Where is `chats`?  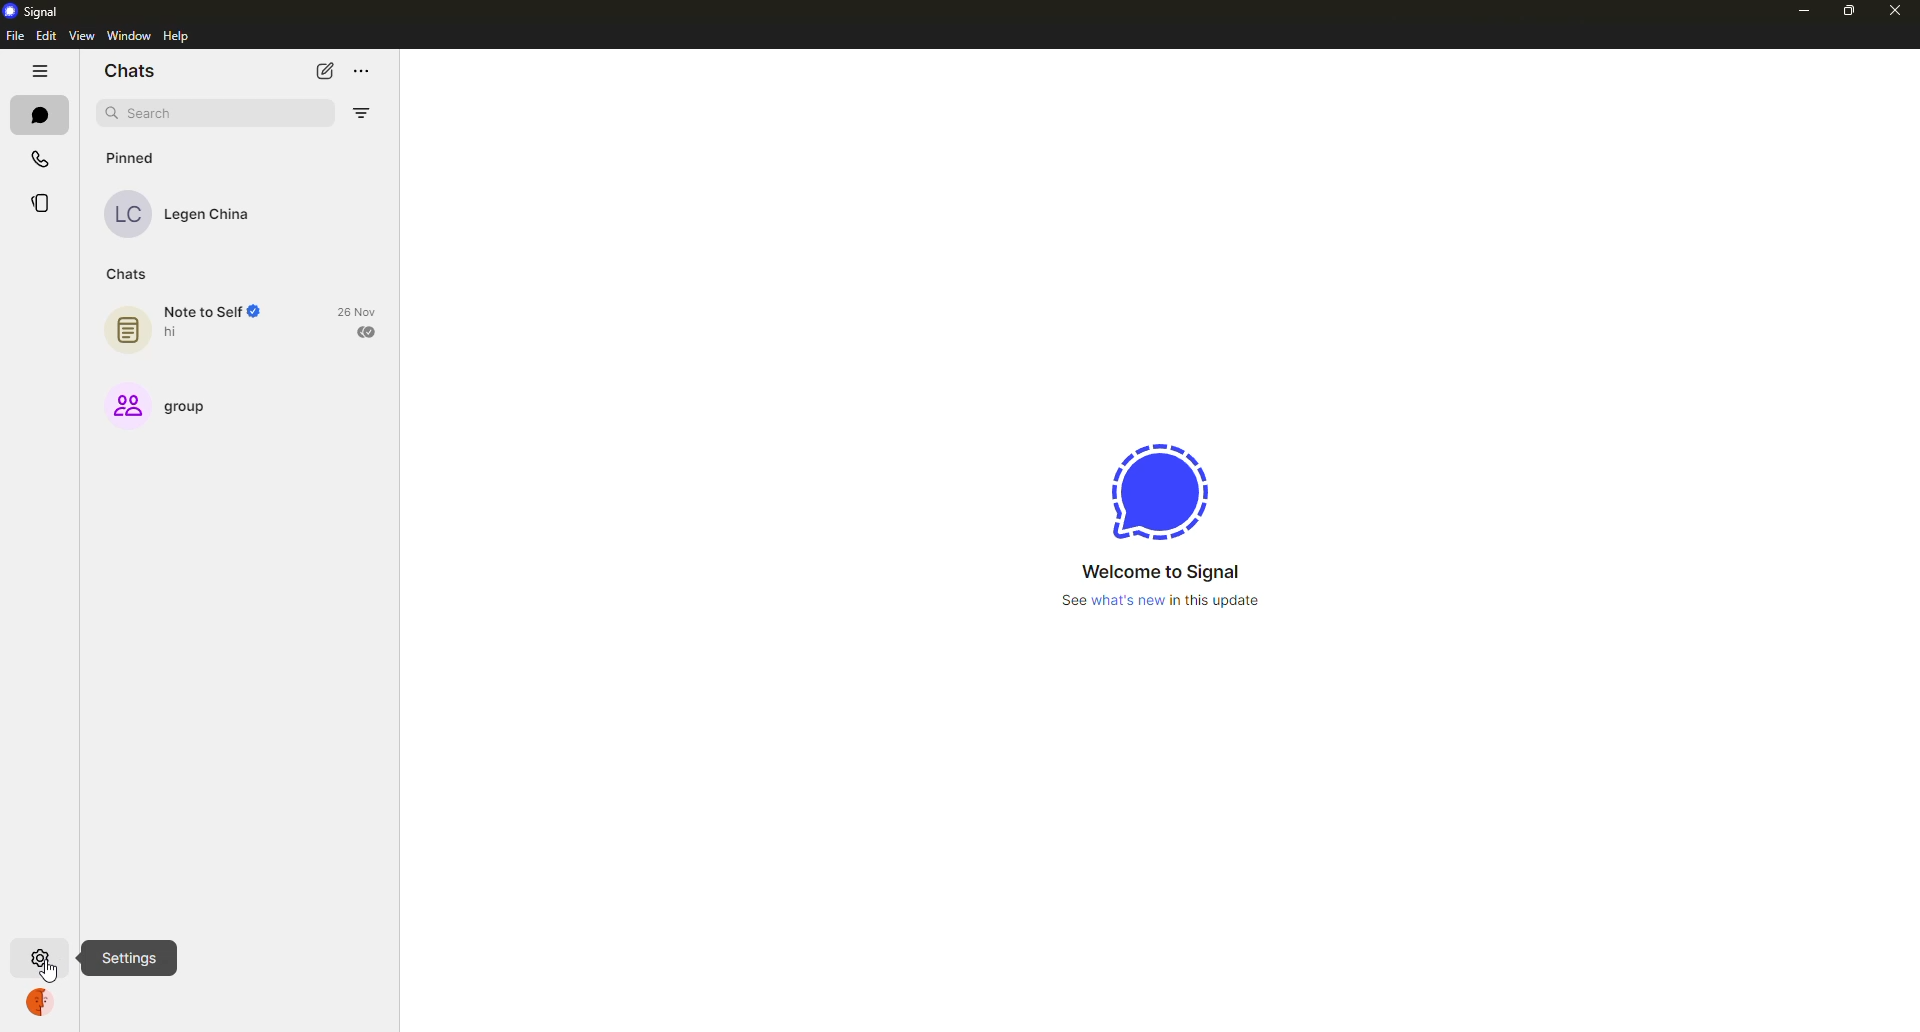 chats is located at coordinates (39, 113).